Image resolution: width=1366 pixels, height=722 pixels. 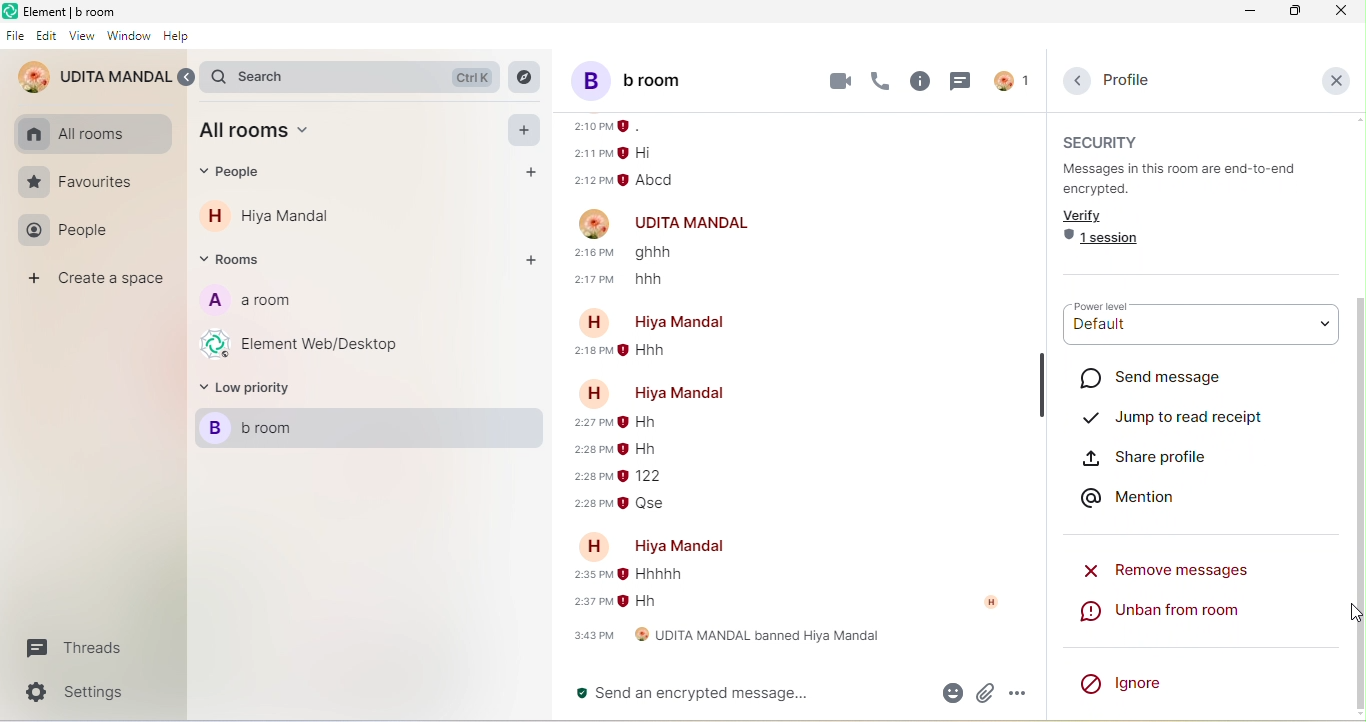 I want to click on account profile image, so click(x=595, y=222).